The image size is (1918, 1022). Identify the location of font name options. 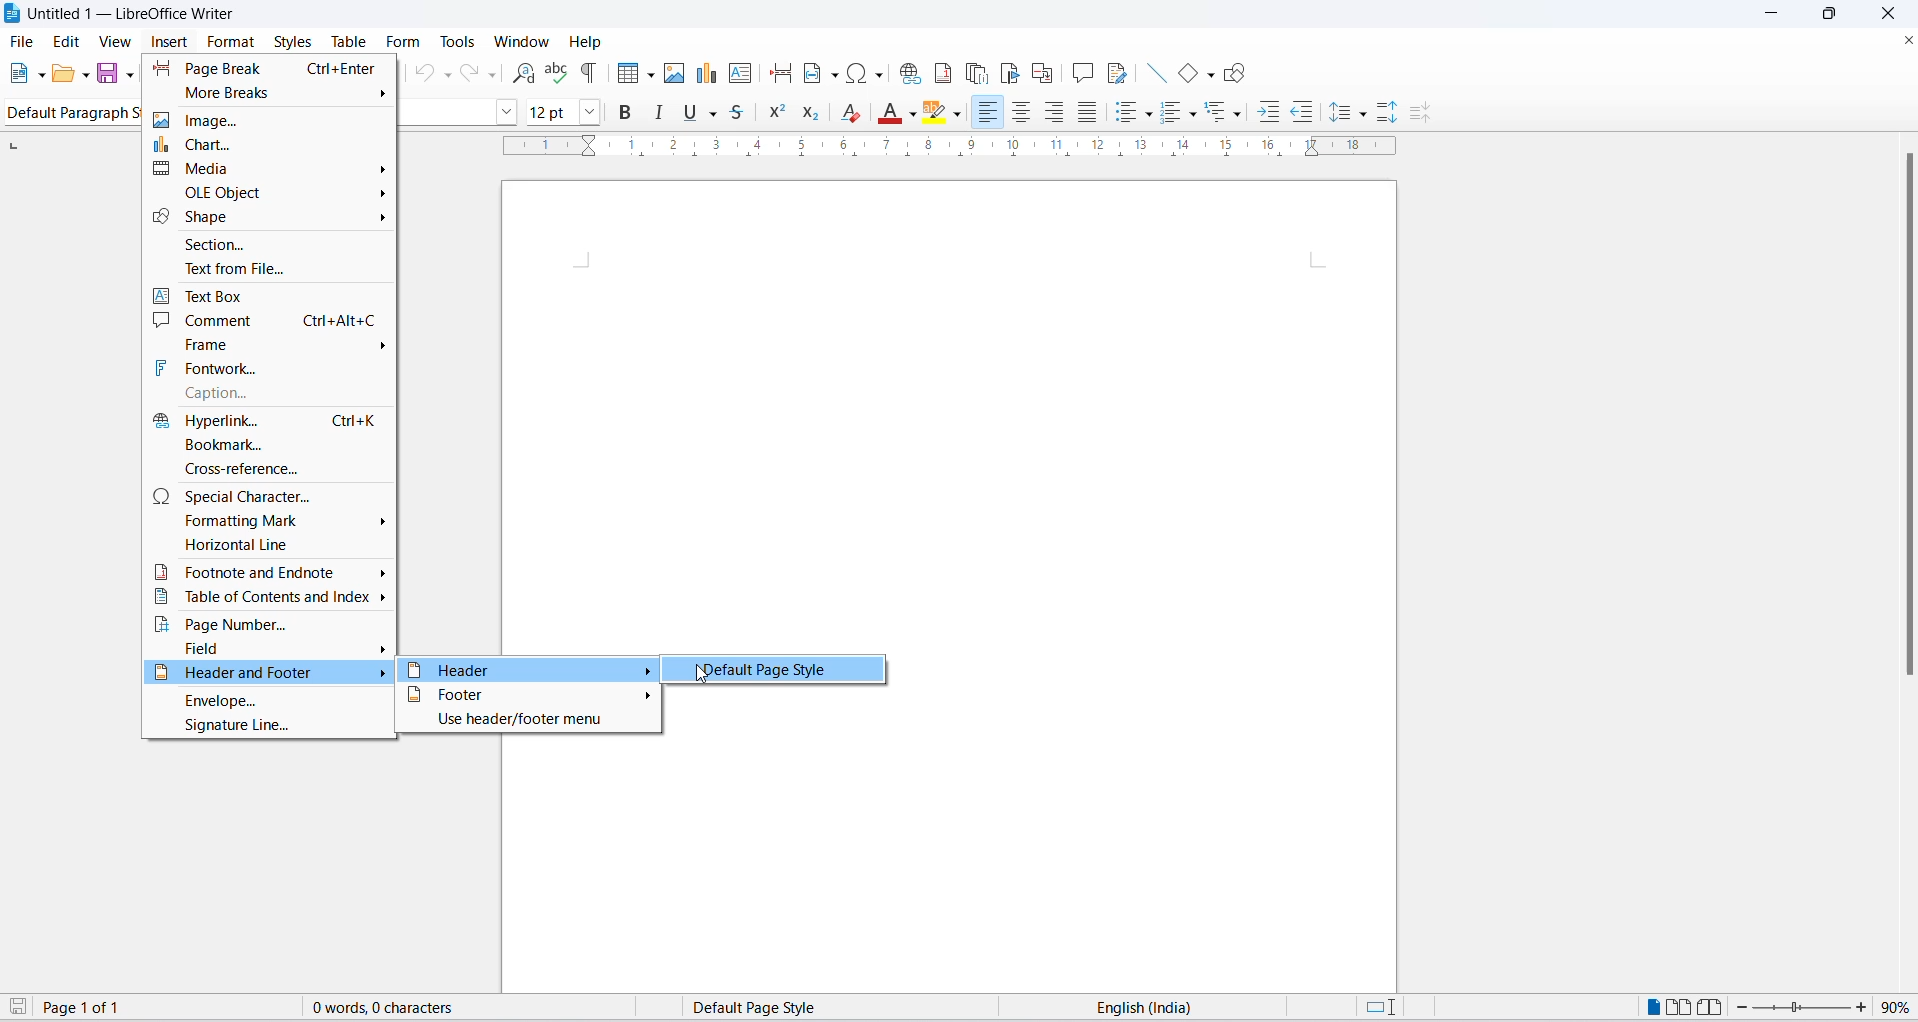
(510, 111).